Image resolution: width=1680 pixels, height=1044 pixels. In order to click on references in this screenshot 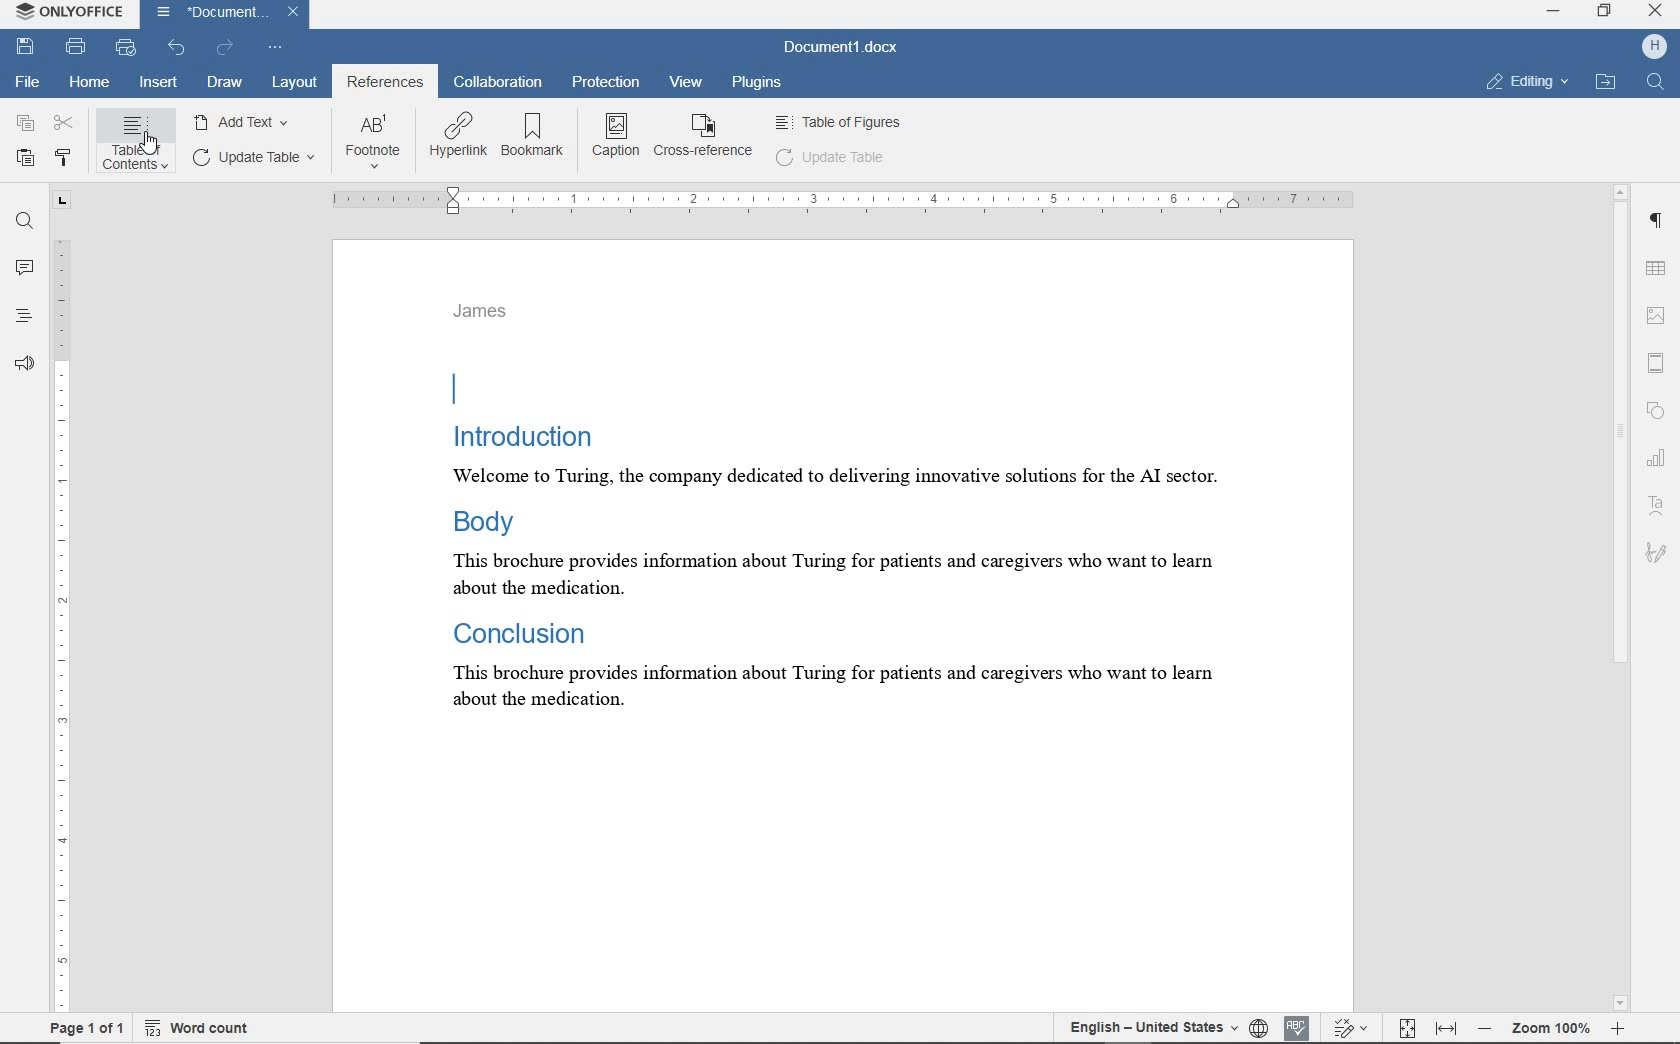, I will do `click(386, 82)`.